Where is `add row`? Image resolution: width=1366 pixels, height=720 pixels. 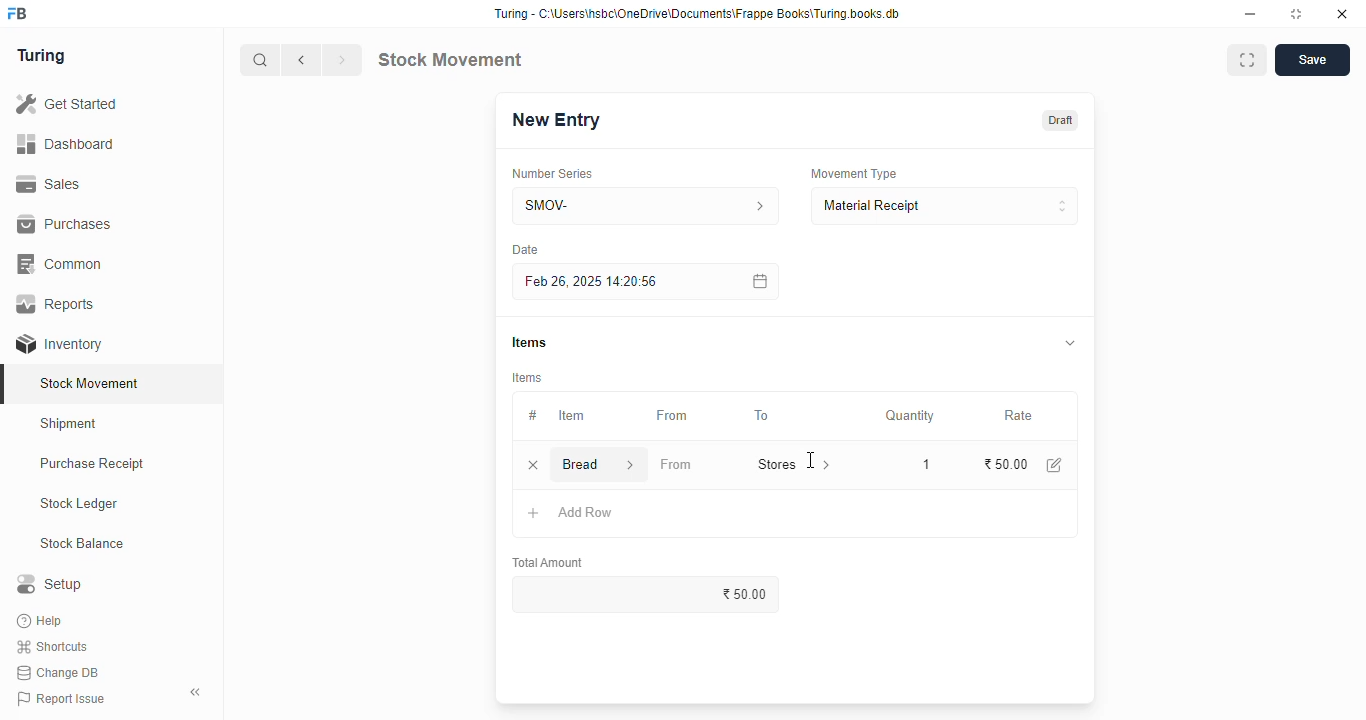
add row is located at coordinates (586, 512).